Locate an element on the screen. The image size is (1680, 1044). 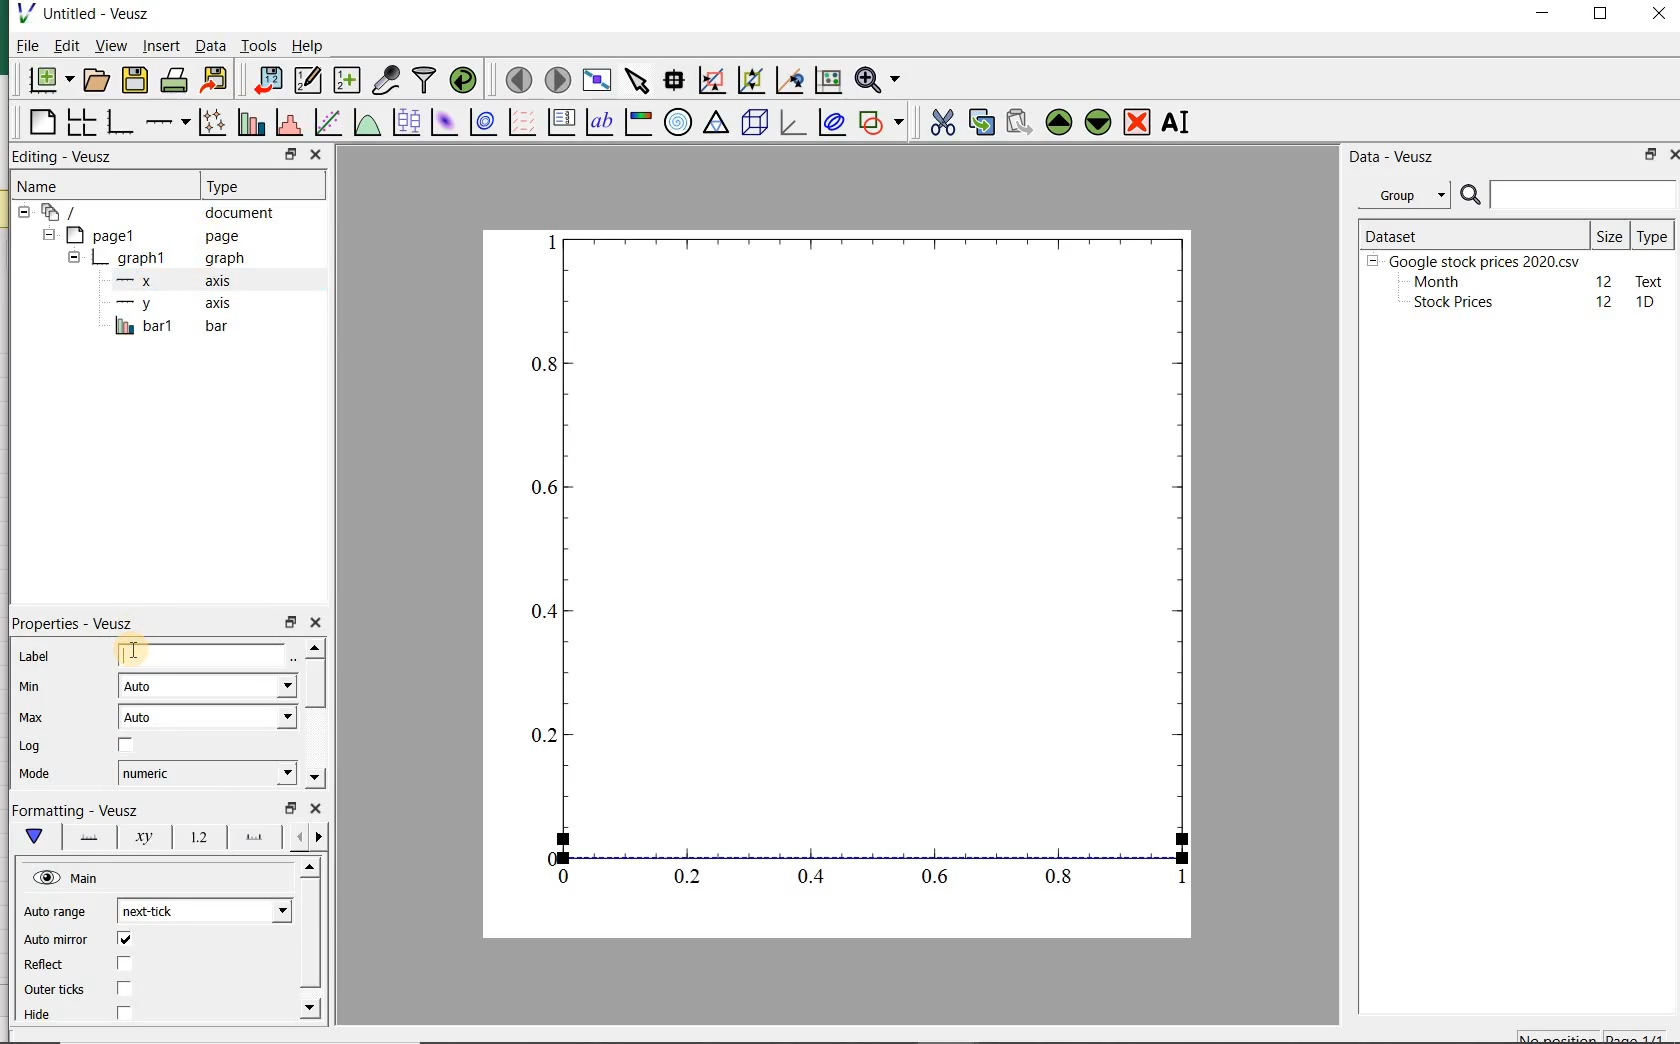
open a document is located at coordinates (98, 79).